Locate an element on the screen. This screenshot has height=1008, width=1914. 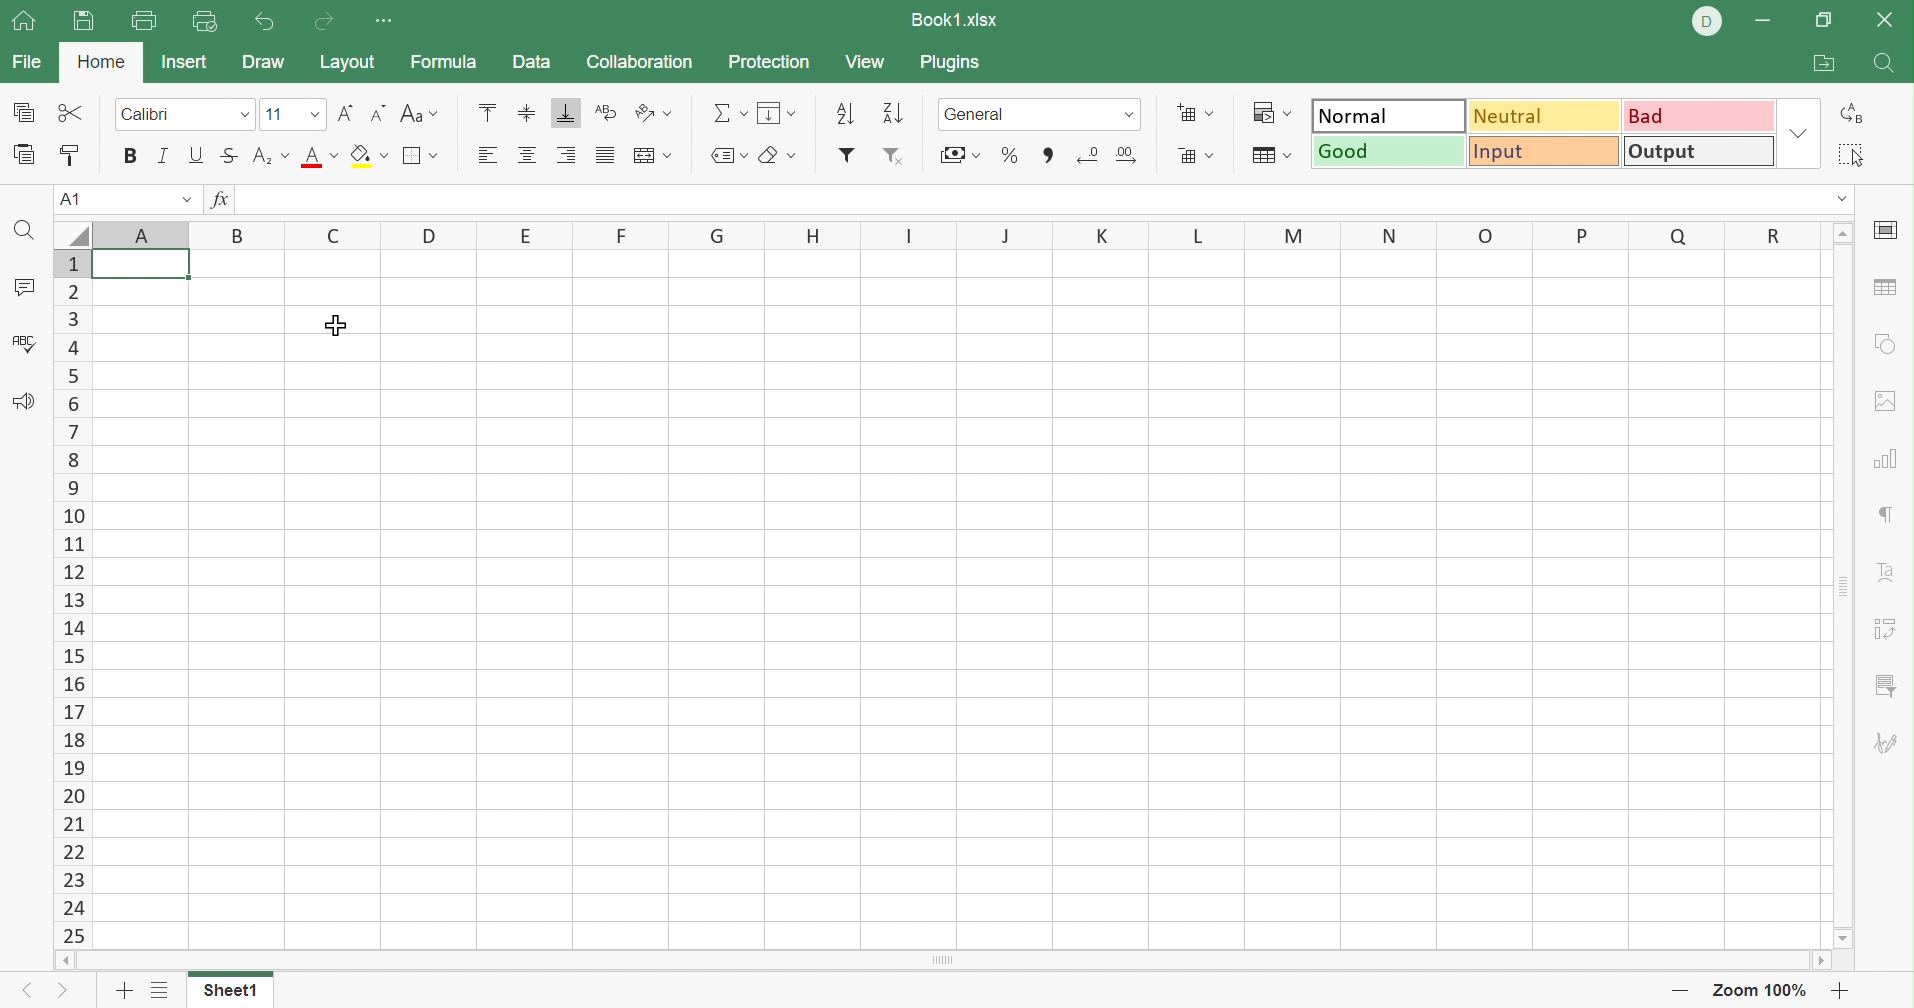
Decrement font size is located at coordinates (375, 114).